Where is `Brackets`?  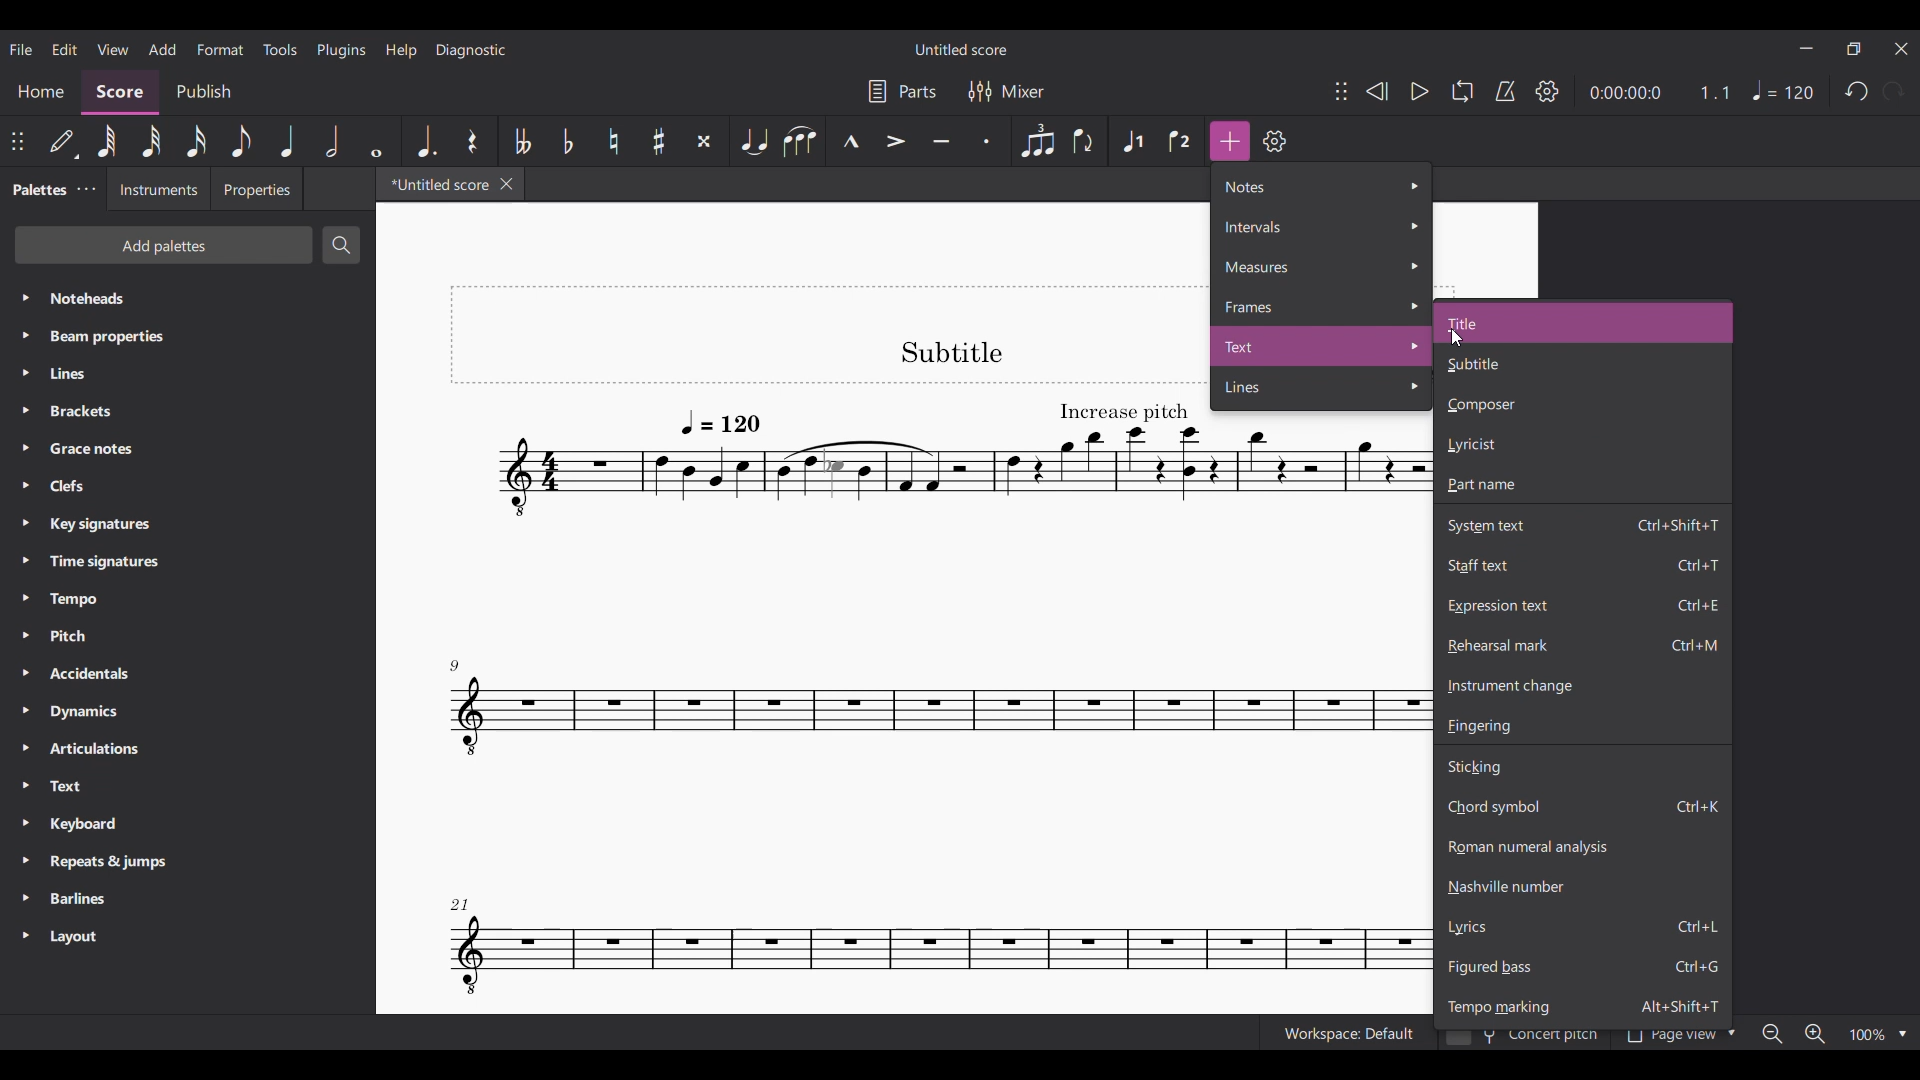
Brackets is located at coordinates (189, 411).